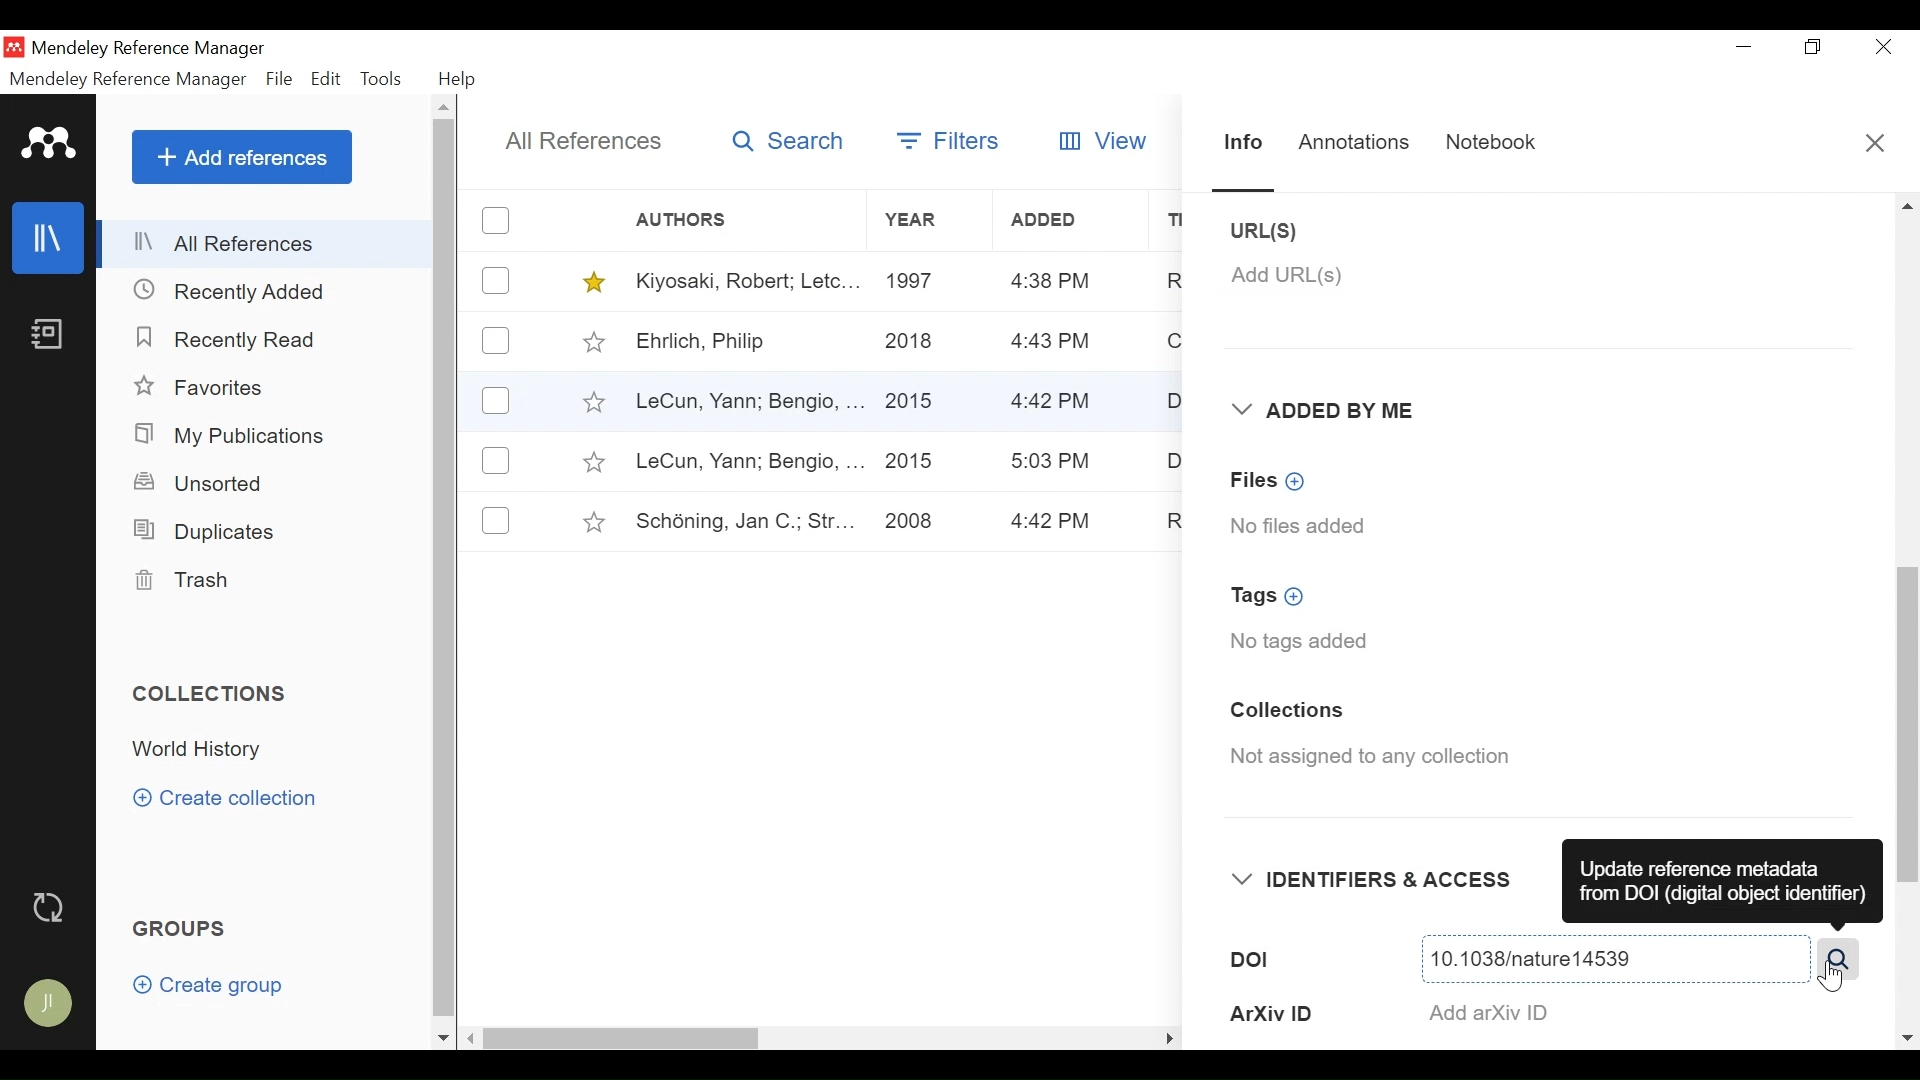 The width and height of the screenshot is (1920, 1080). Describe the element at coordinates (784, 140) in the screenshot. I see `Search` at that location.